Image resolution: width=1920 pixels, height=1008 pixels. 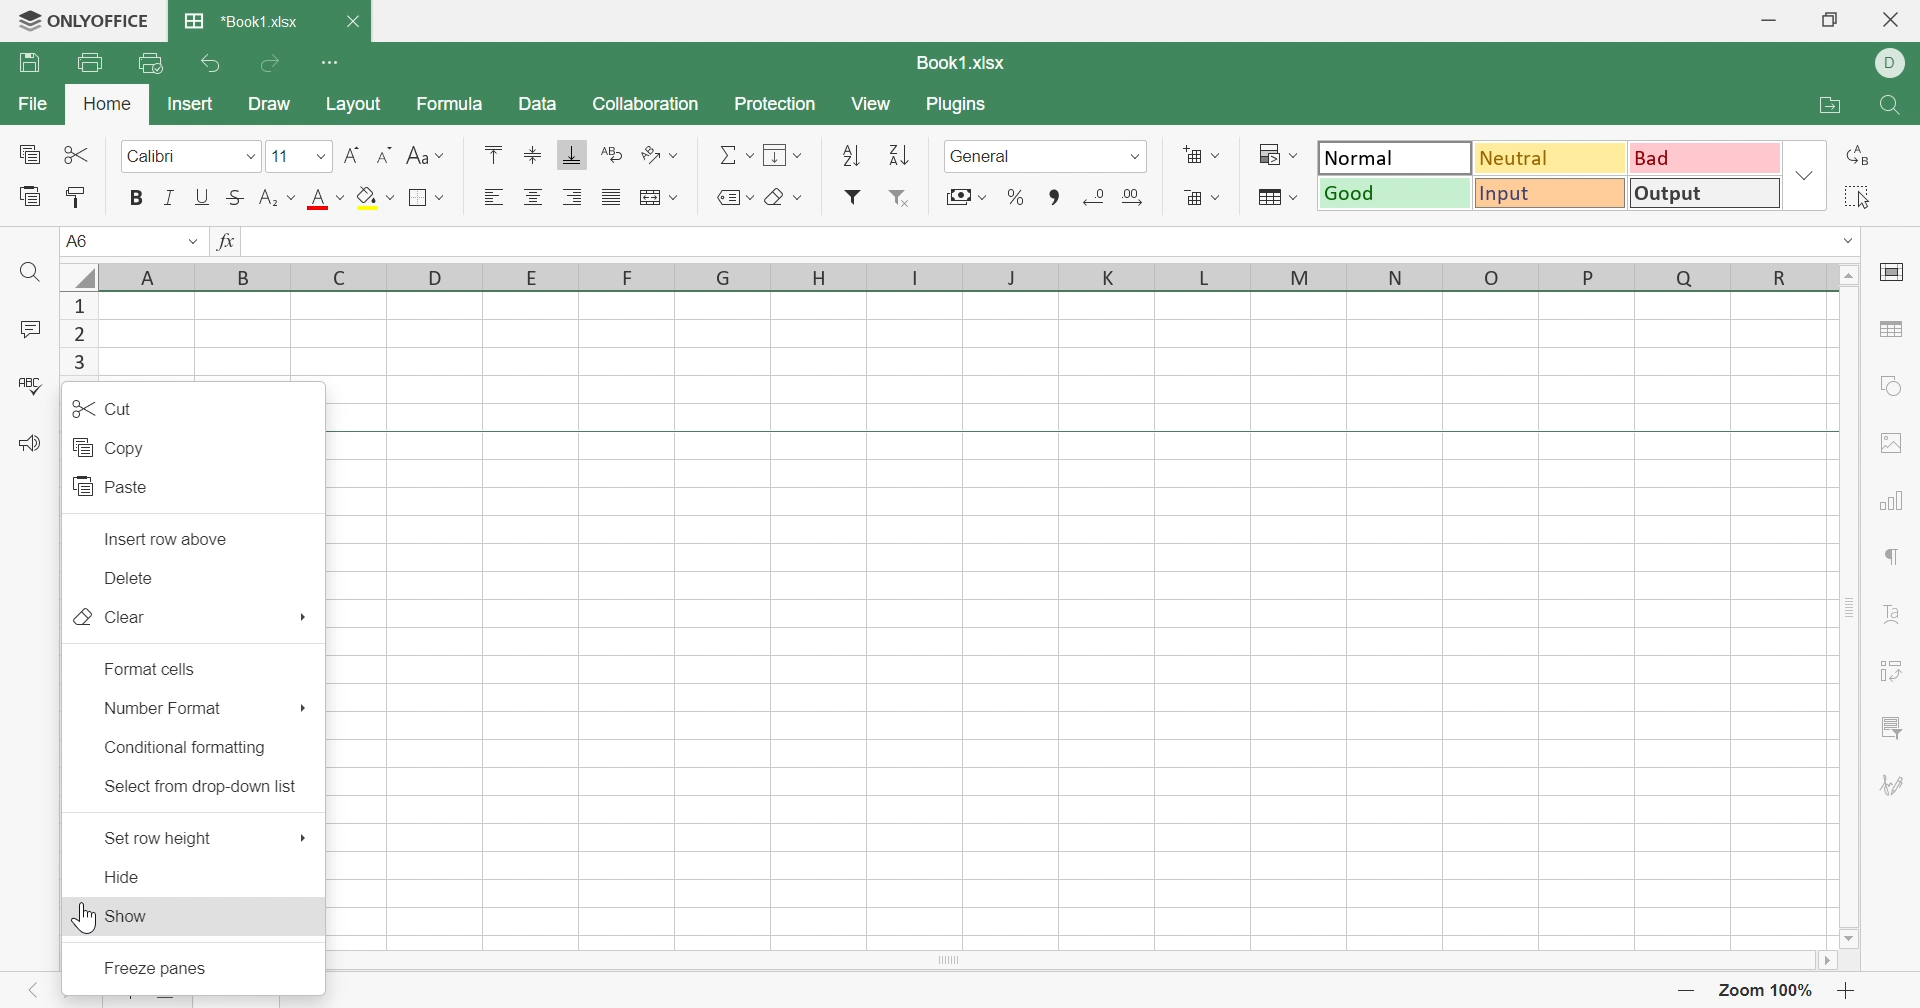 What do you see at coordinates (1275, 195) in the screenshot?
I see `Format as table template` at bounding box center [1275, 195].